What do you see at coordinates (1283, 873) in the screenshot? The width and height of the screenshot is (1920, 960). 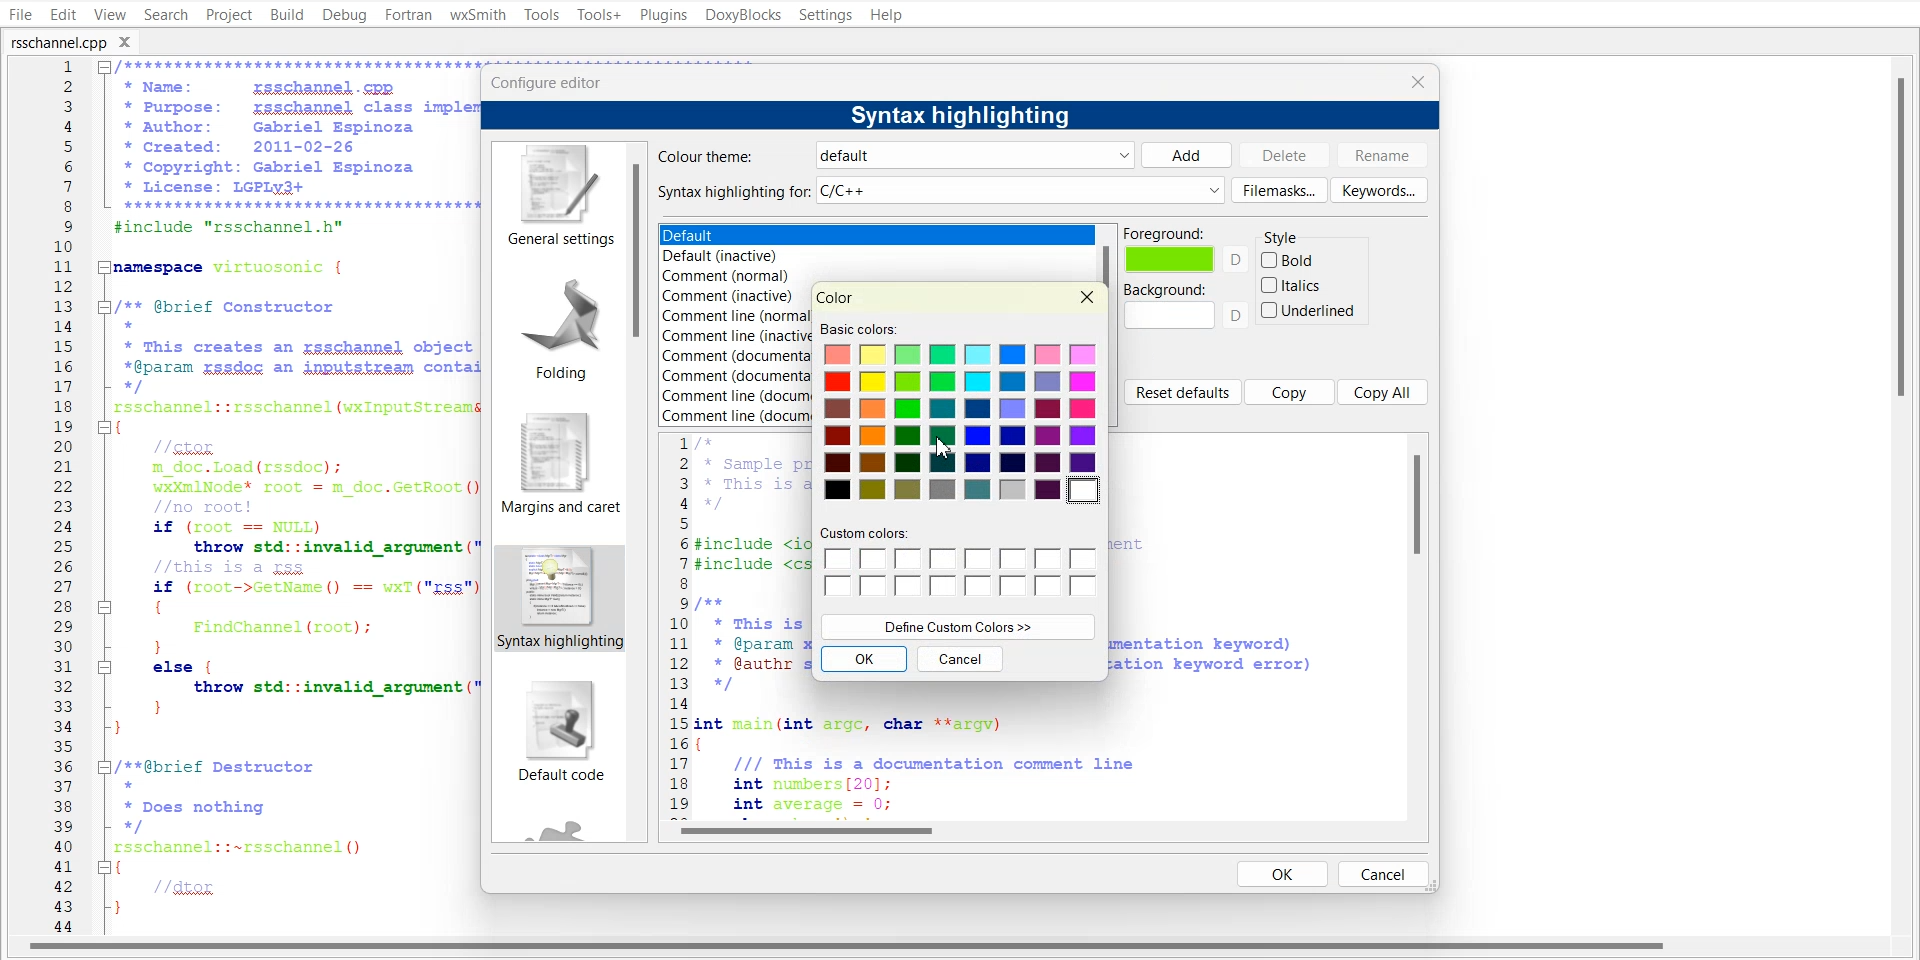 I see `OK` at bounding box center [1283, 873].